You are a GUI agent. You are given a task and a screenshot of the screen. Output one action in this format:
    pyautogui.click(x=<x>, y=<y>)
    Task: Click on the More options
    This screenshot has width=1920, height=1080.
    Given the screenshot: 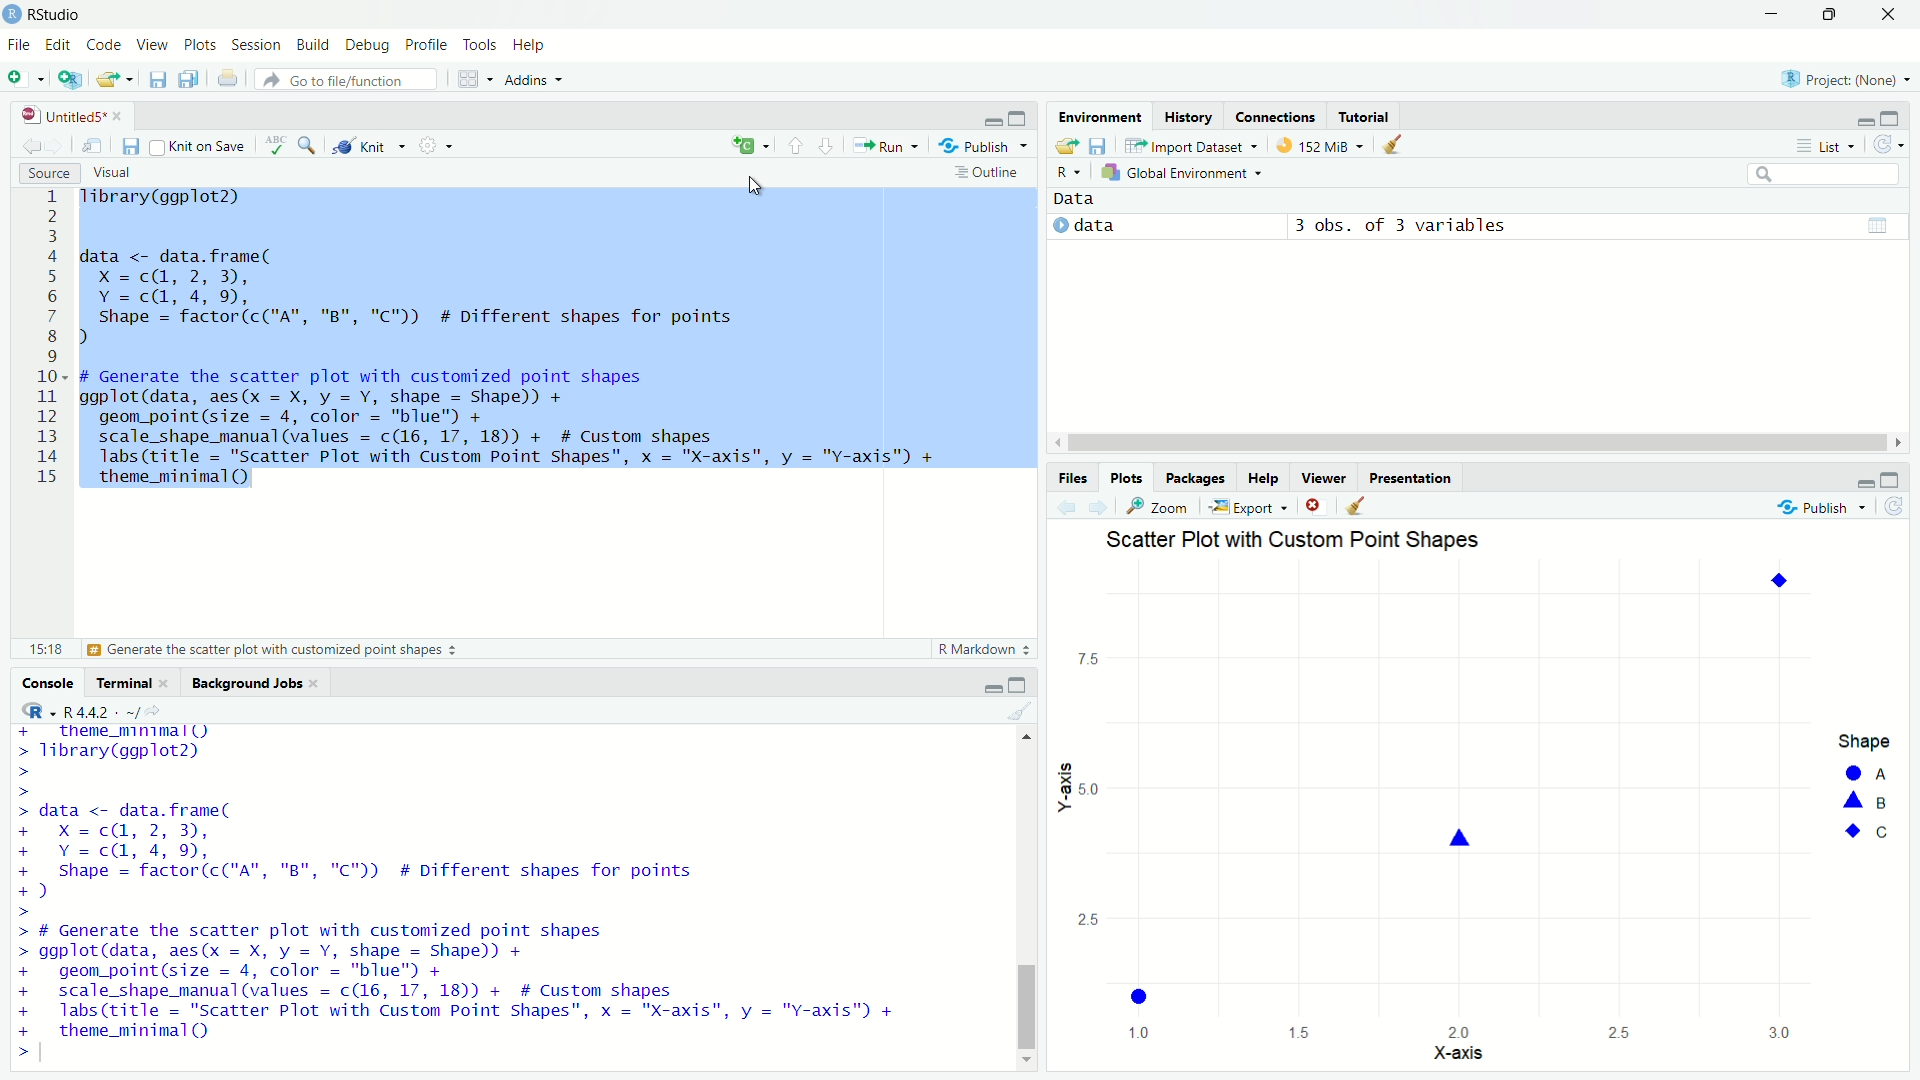 What is the action you would take?
    pyautogui.click(x=435, y=145)
    